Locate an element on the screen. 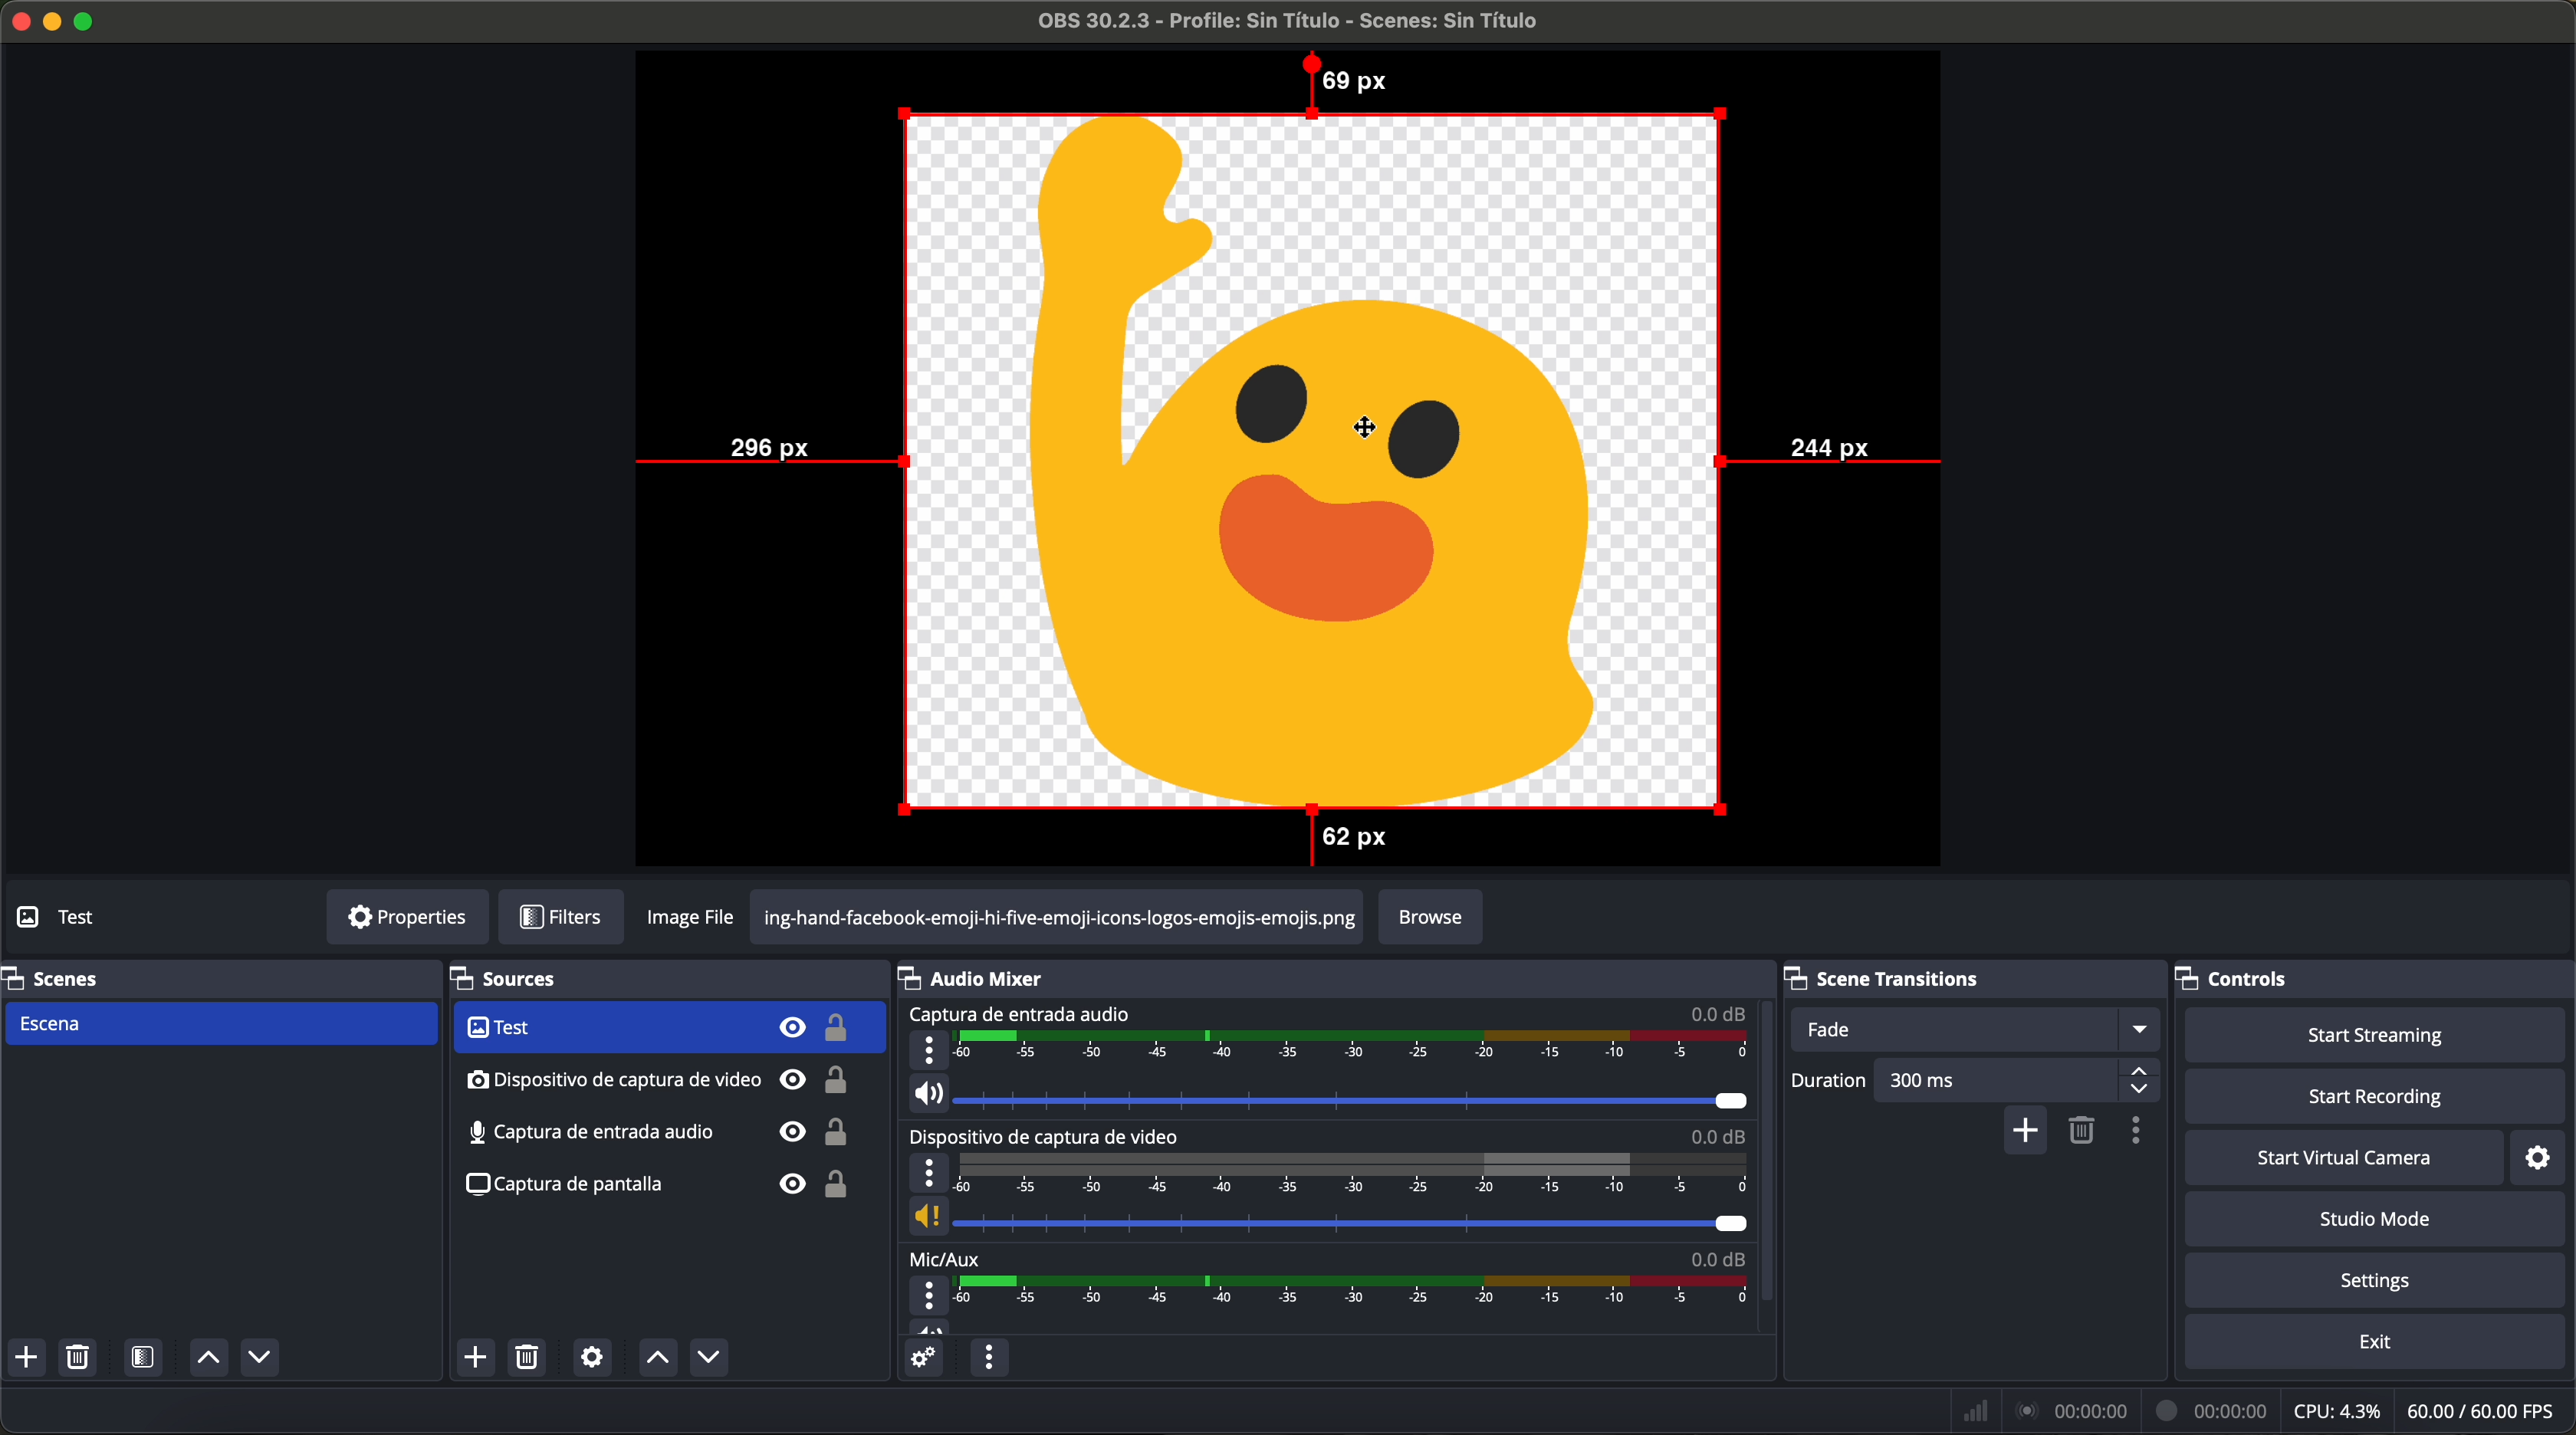  filters is located at coordinates (560, 918).